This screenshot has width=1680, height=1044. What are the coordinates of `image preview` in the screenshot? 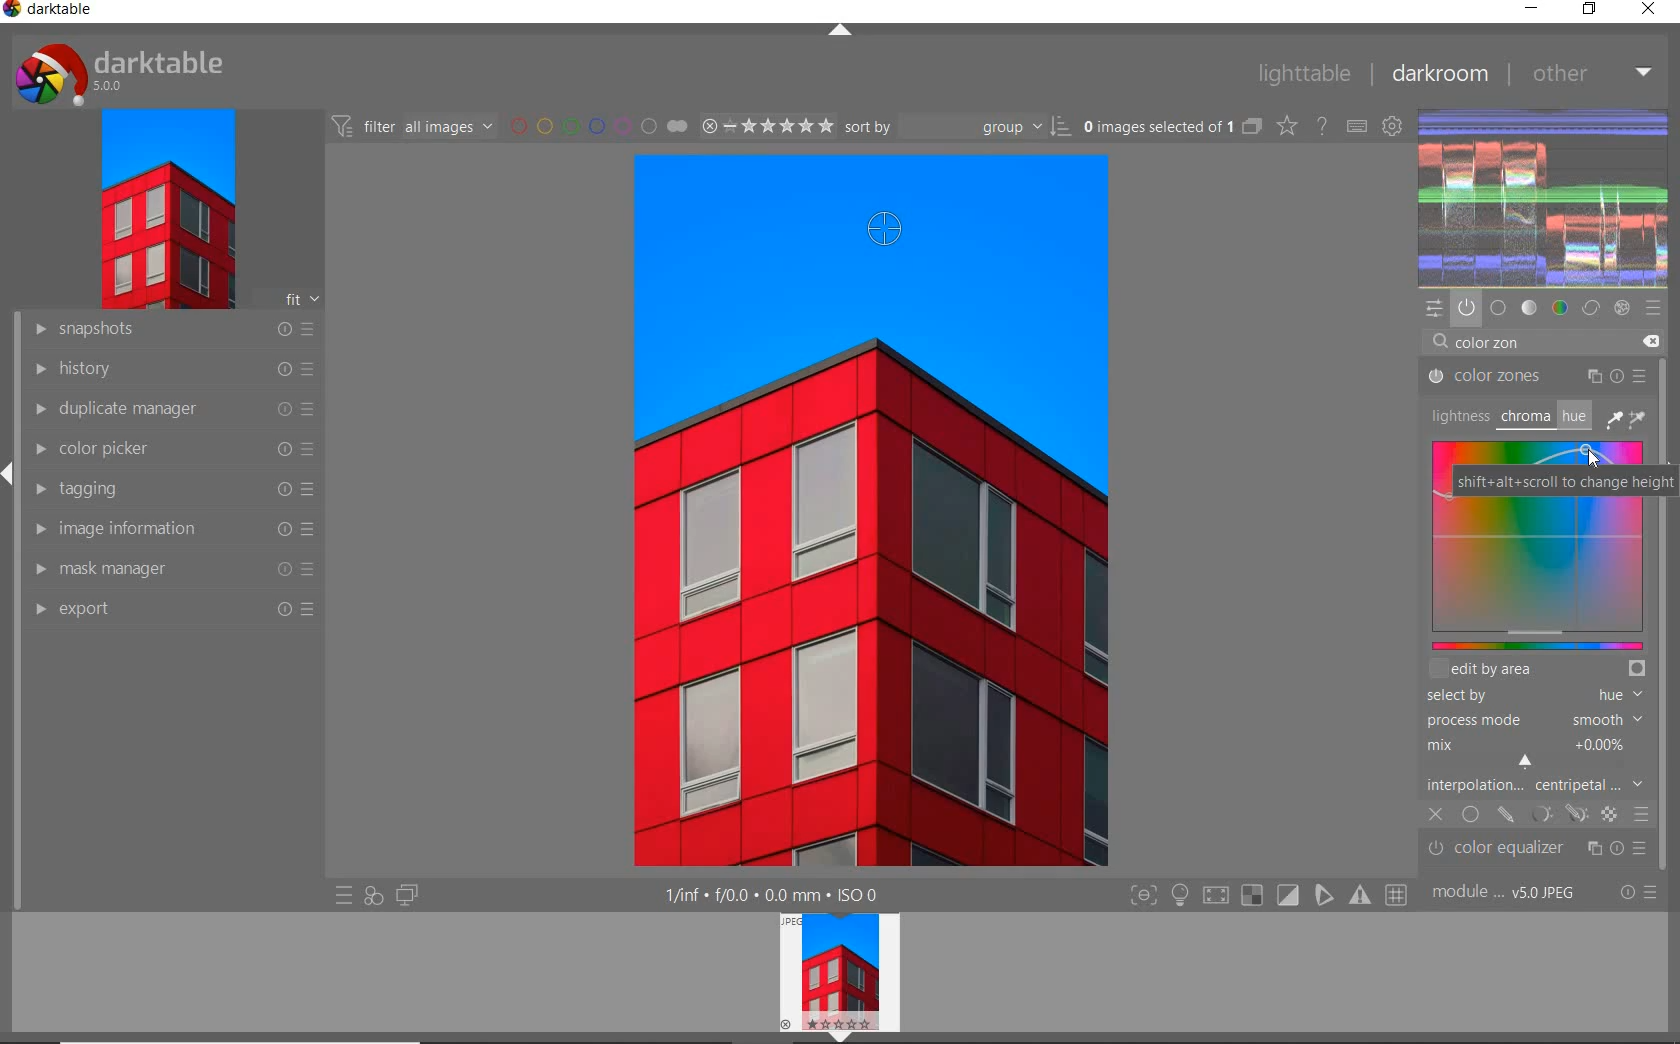 It's located at (835, 971).